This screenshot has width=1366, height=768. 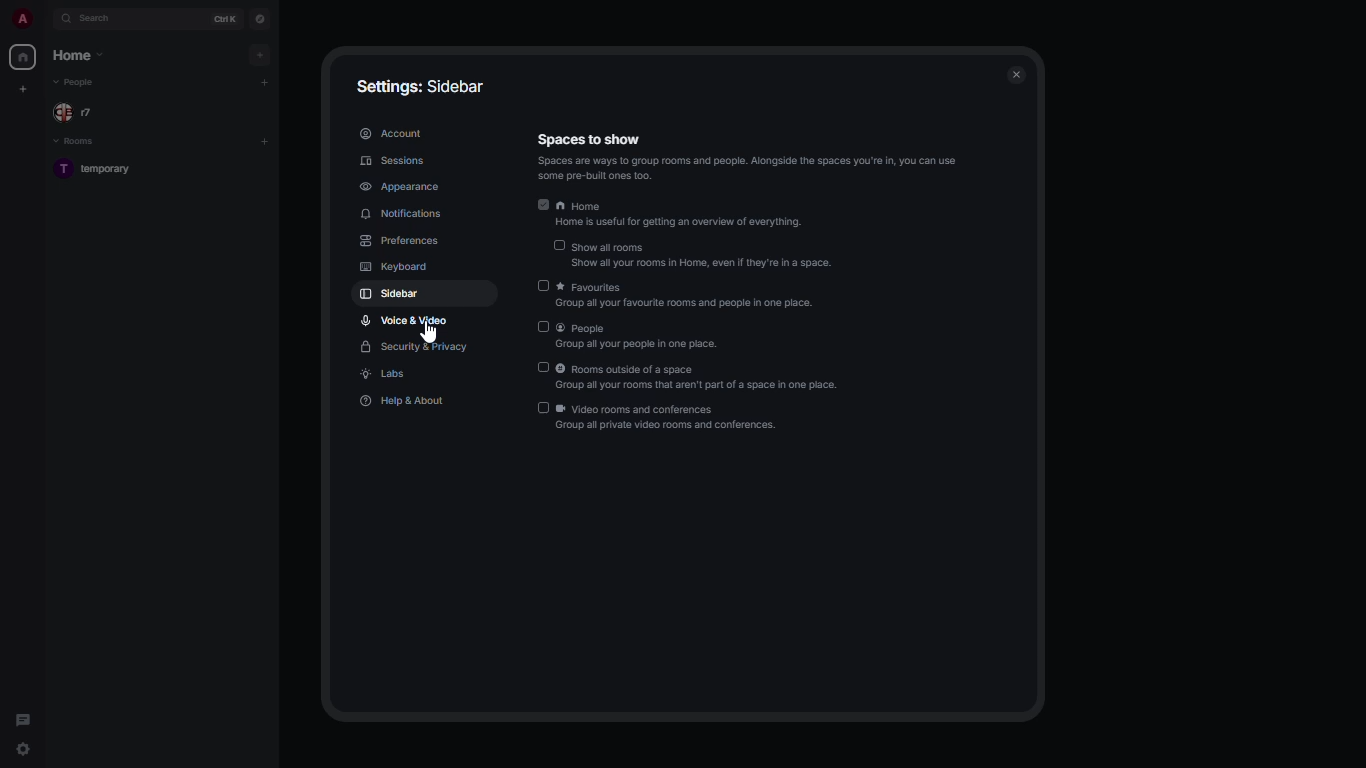 What do you see at coordinates (101, 170) in the screenshot?
I see `room` at bounding box center [101, 170].